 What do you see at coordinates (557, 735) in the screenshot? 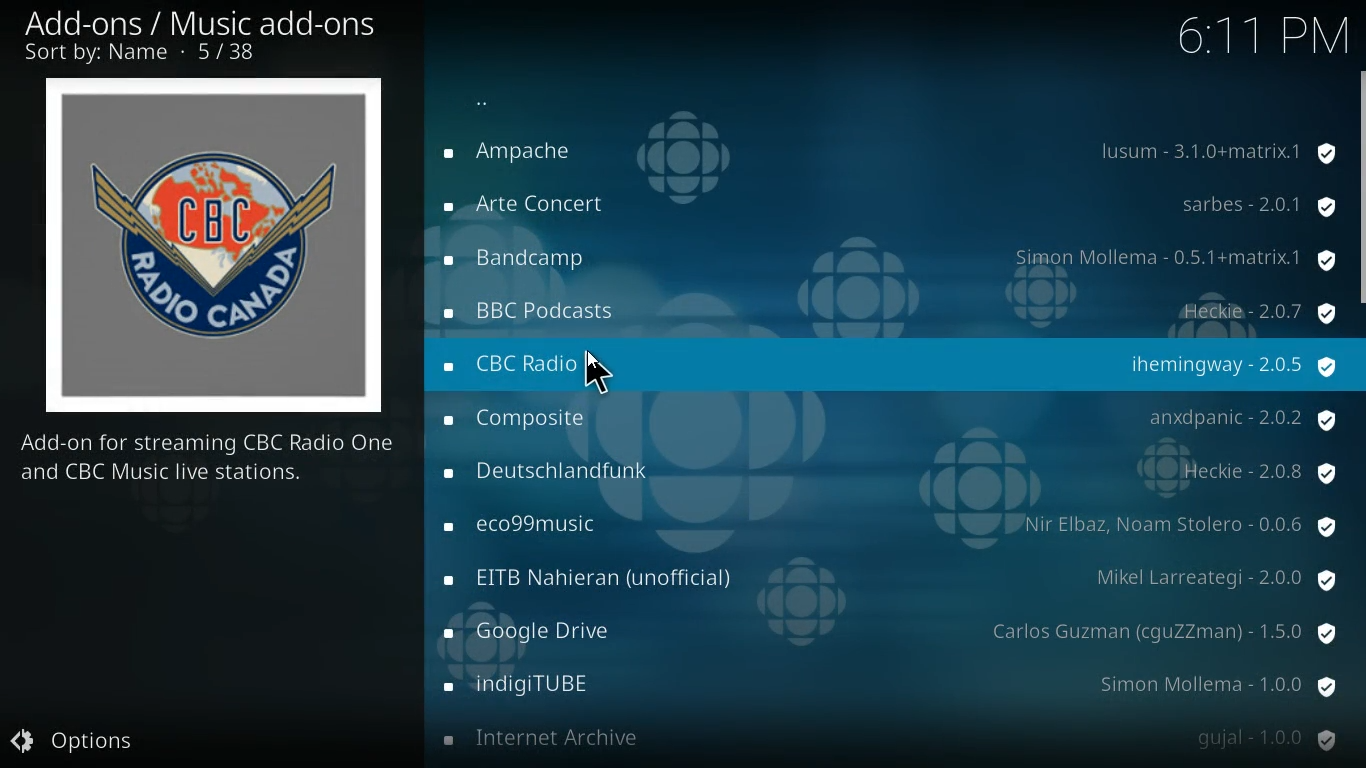
I see `radio name` at bounding box center [557, 735].